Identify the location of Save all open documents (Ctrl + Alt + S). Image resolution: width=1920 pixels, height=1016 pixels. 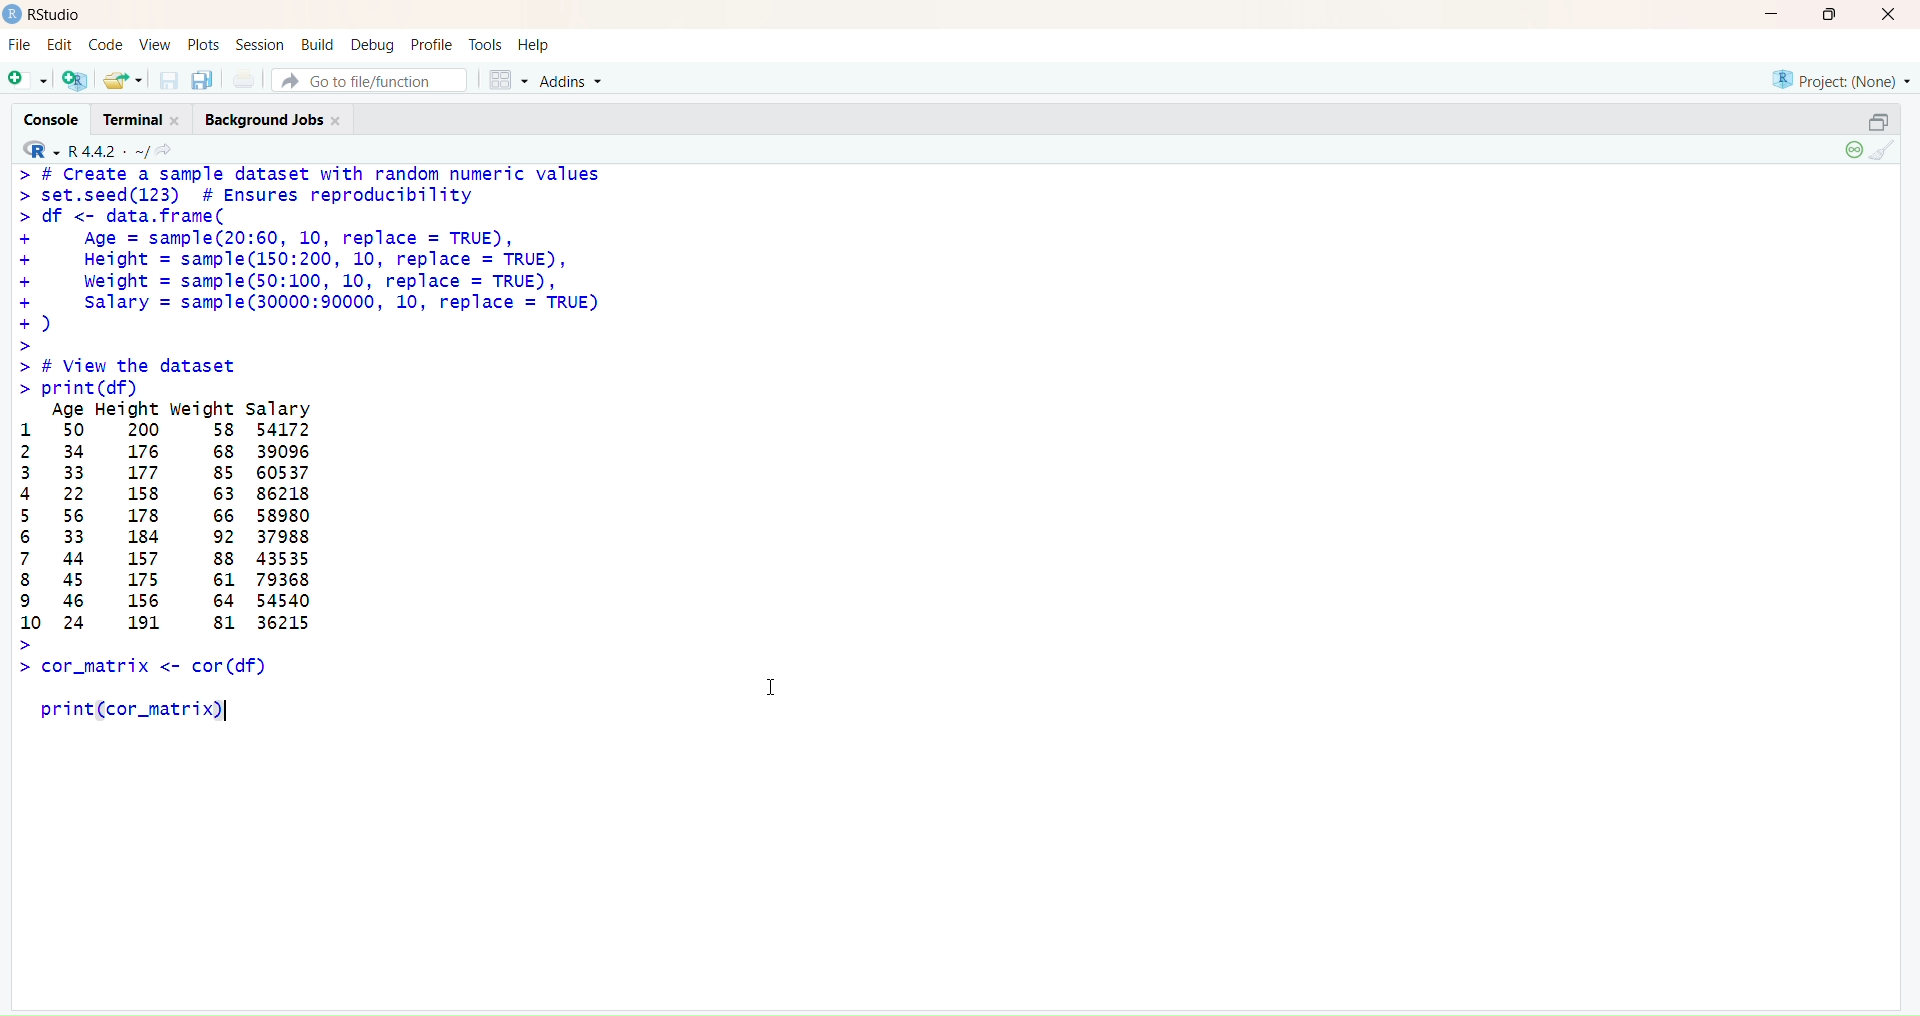
(203, 78).